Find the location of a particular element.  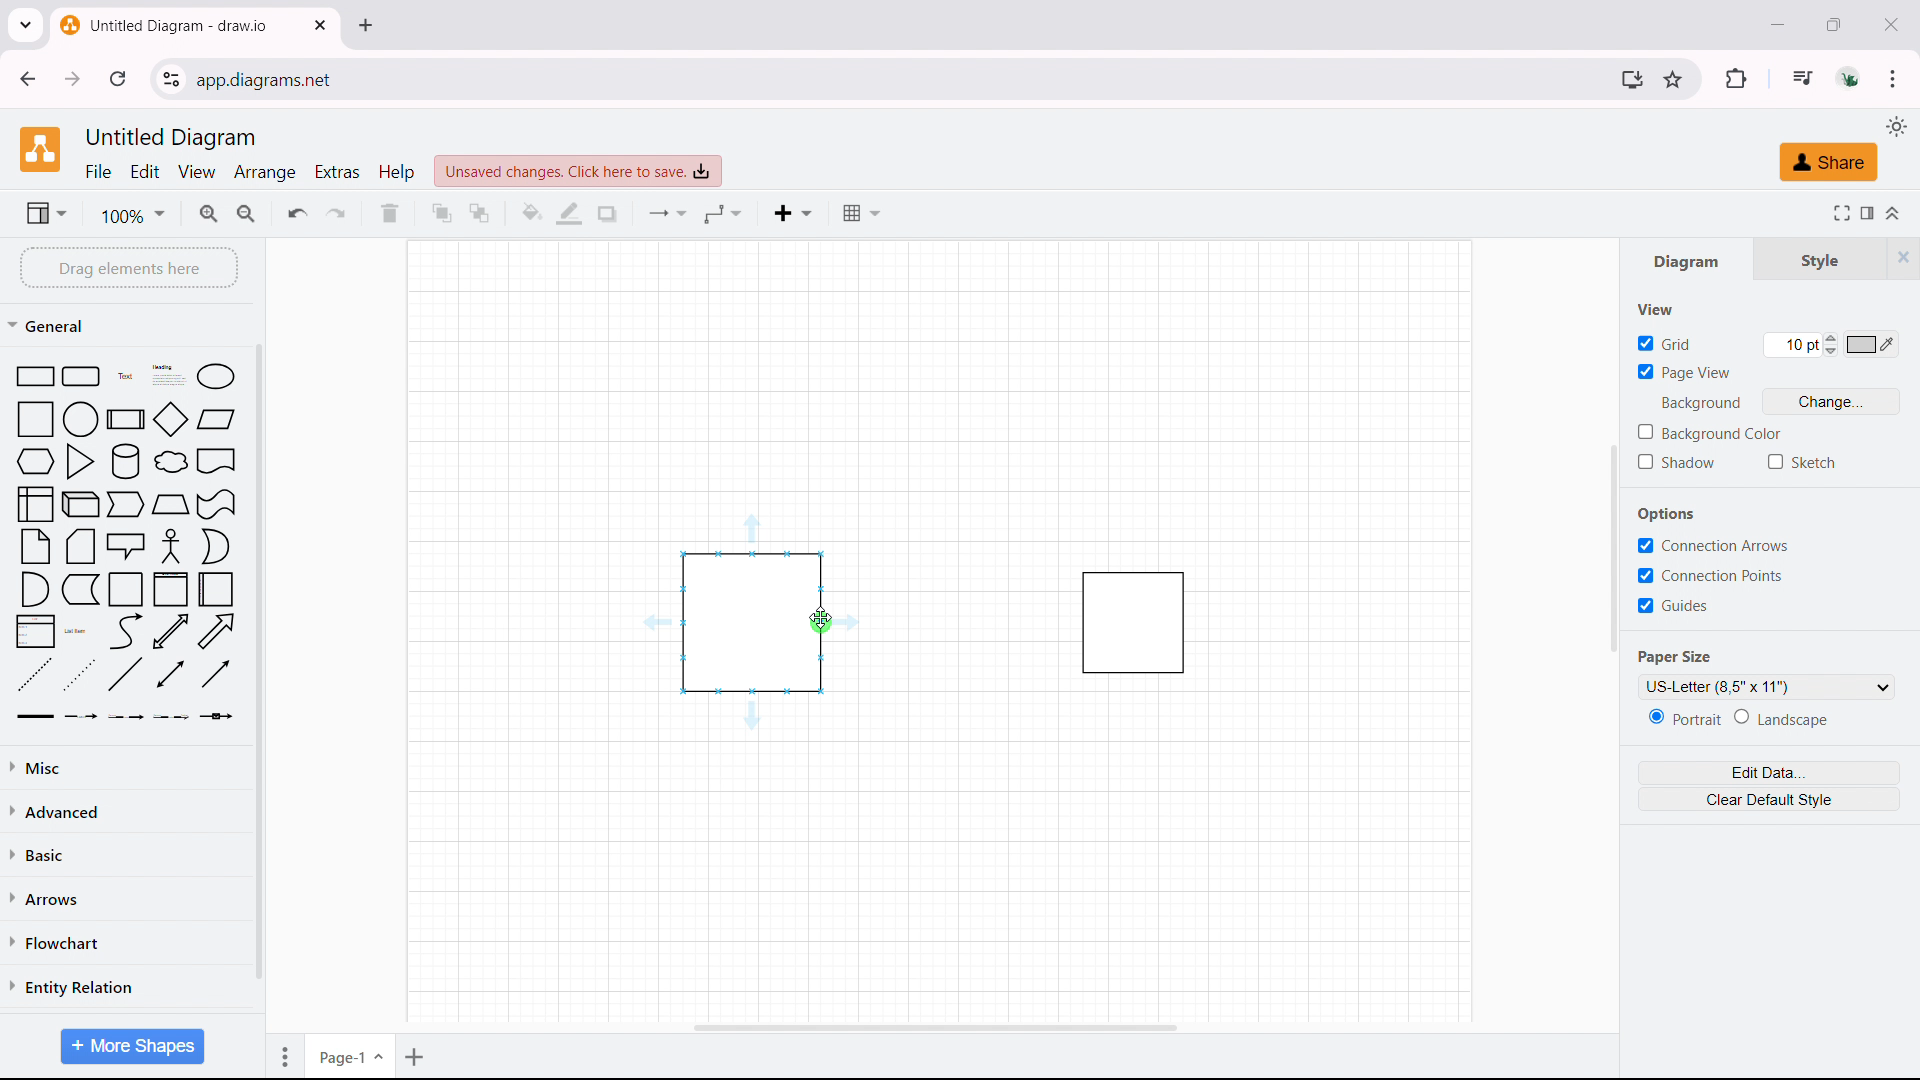

page view toggle is located at coordinates (1684, 370).